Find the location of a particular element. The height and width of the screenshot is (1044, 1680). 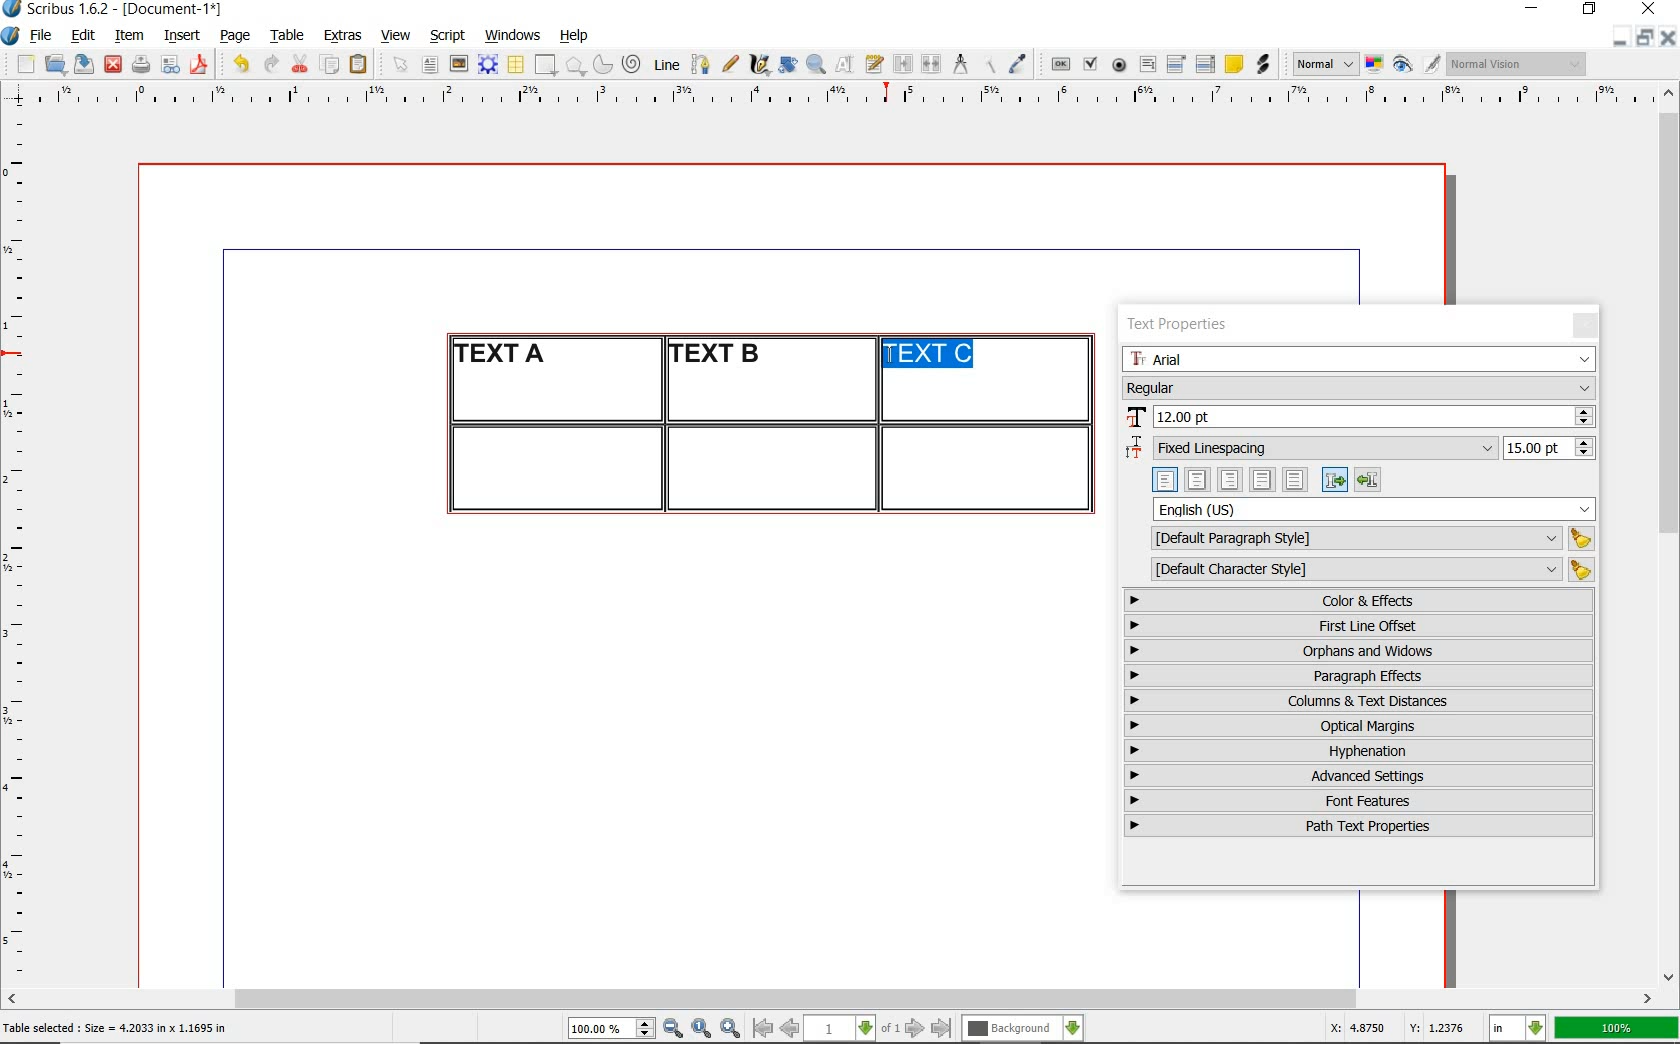

color & effects is located at coordinates (1361, 600).